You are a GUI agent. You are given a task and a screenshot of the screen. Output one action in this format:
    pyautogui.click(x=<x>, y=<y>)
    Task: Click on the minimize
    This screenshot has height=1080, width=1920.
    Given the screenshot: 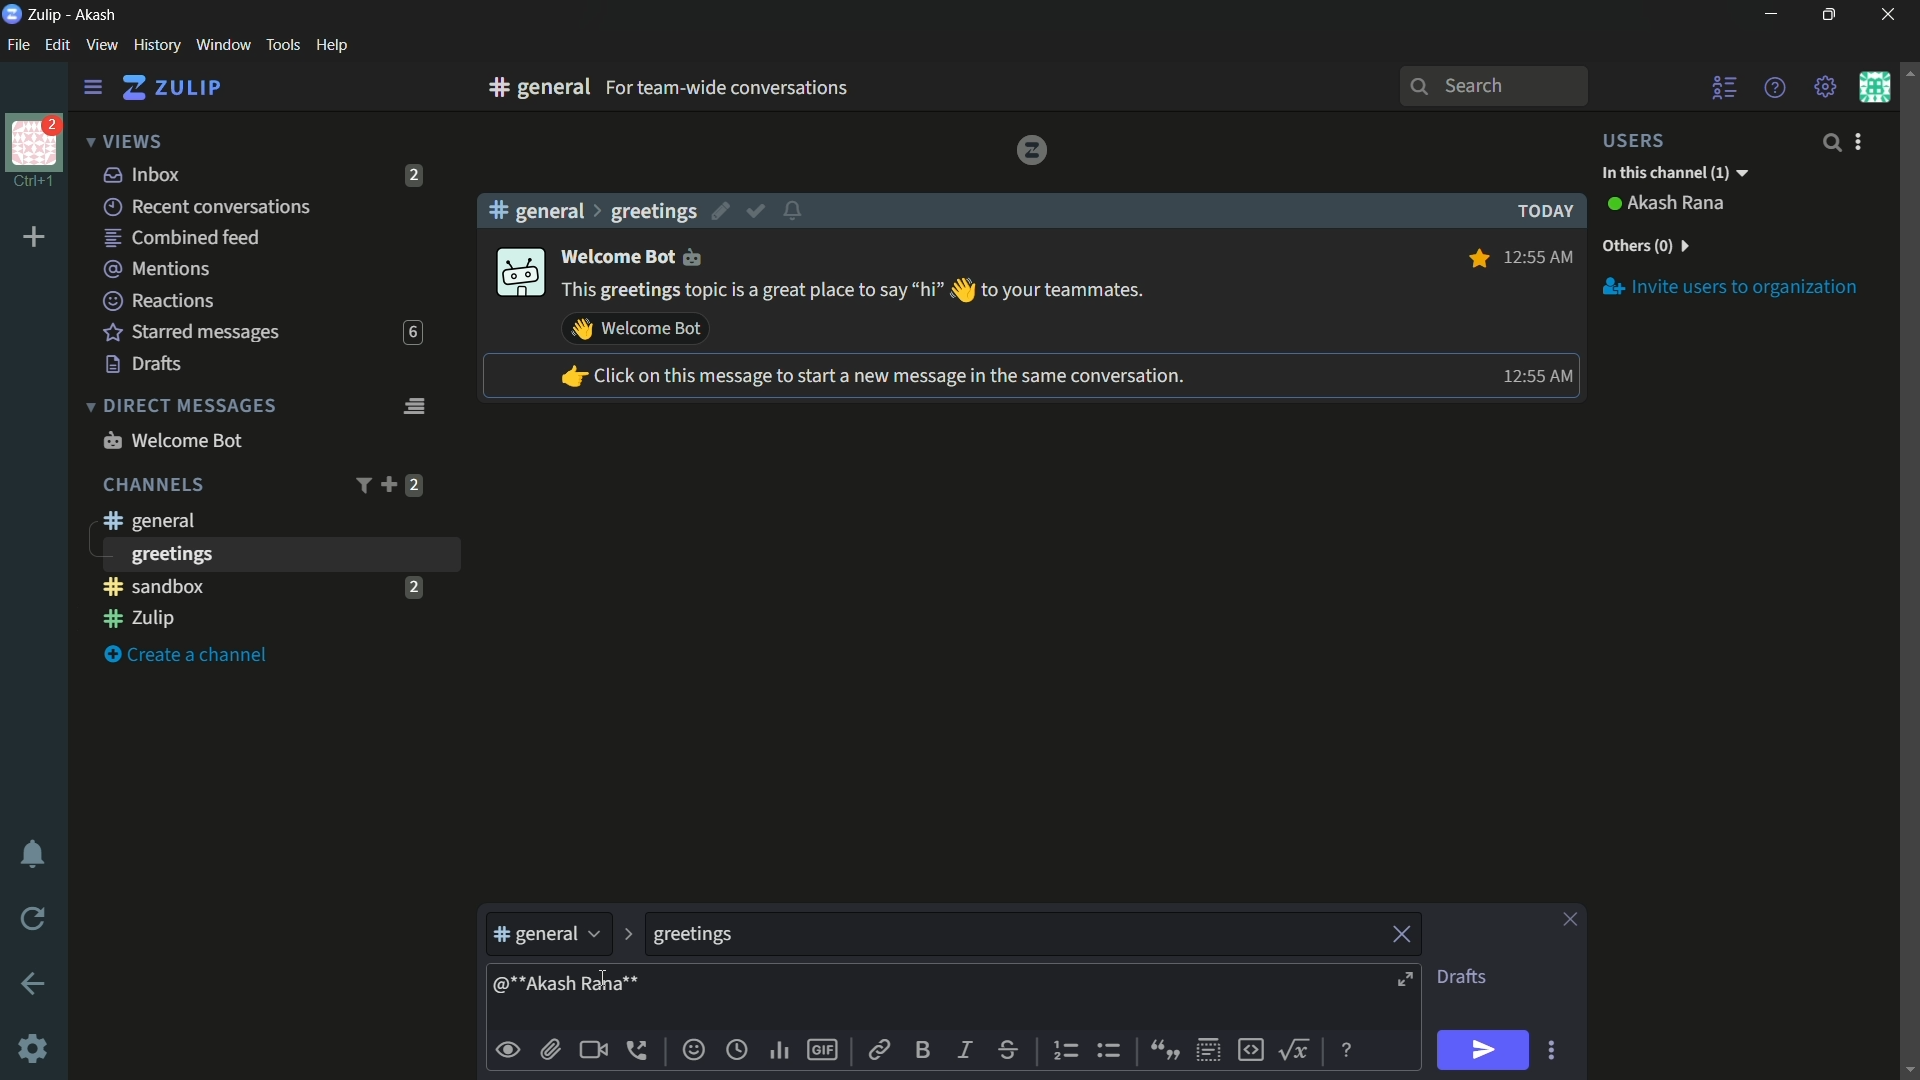 What is the action you would take?
    pyautogui.click(x=1770, y=15)
    